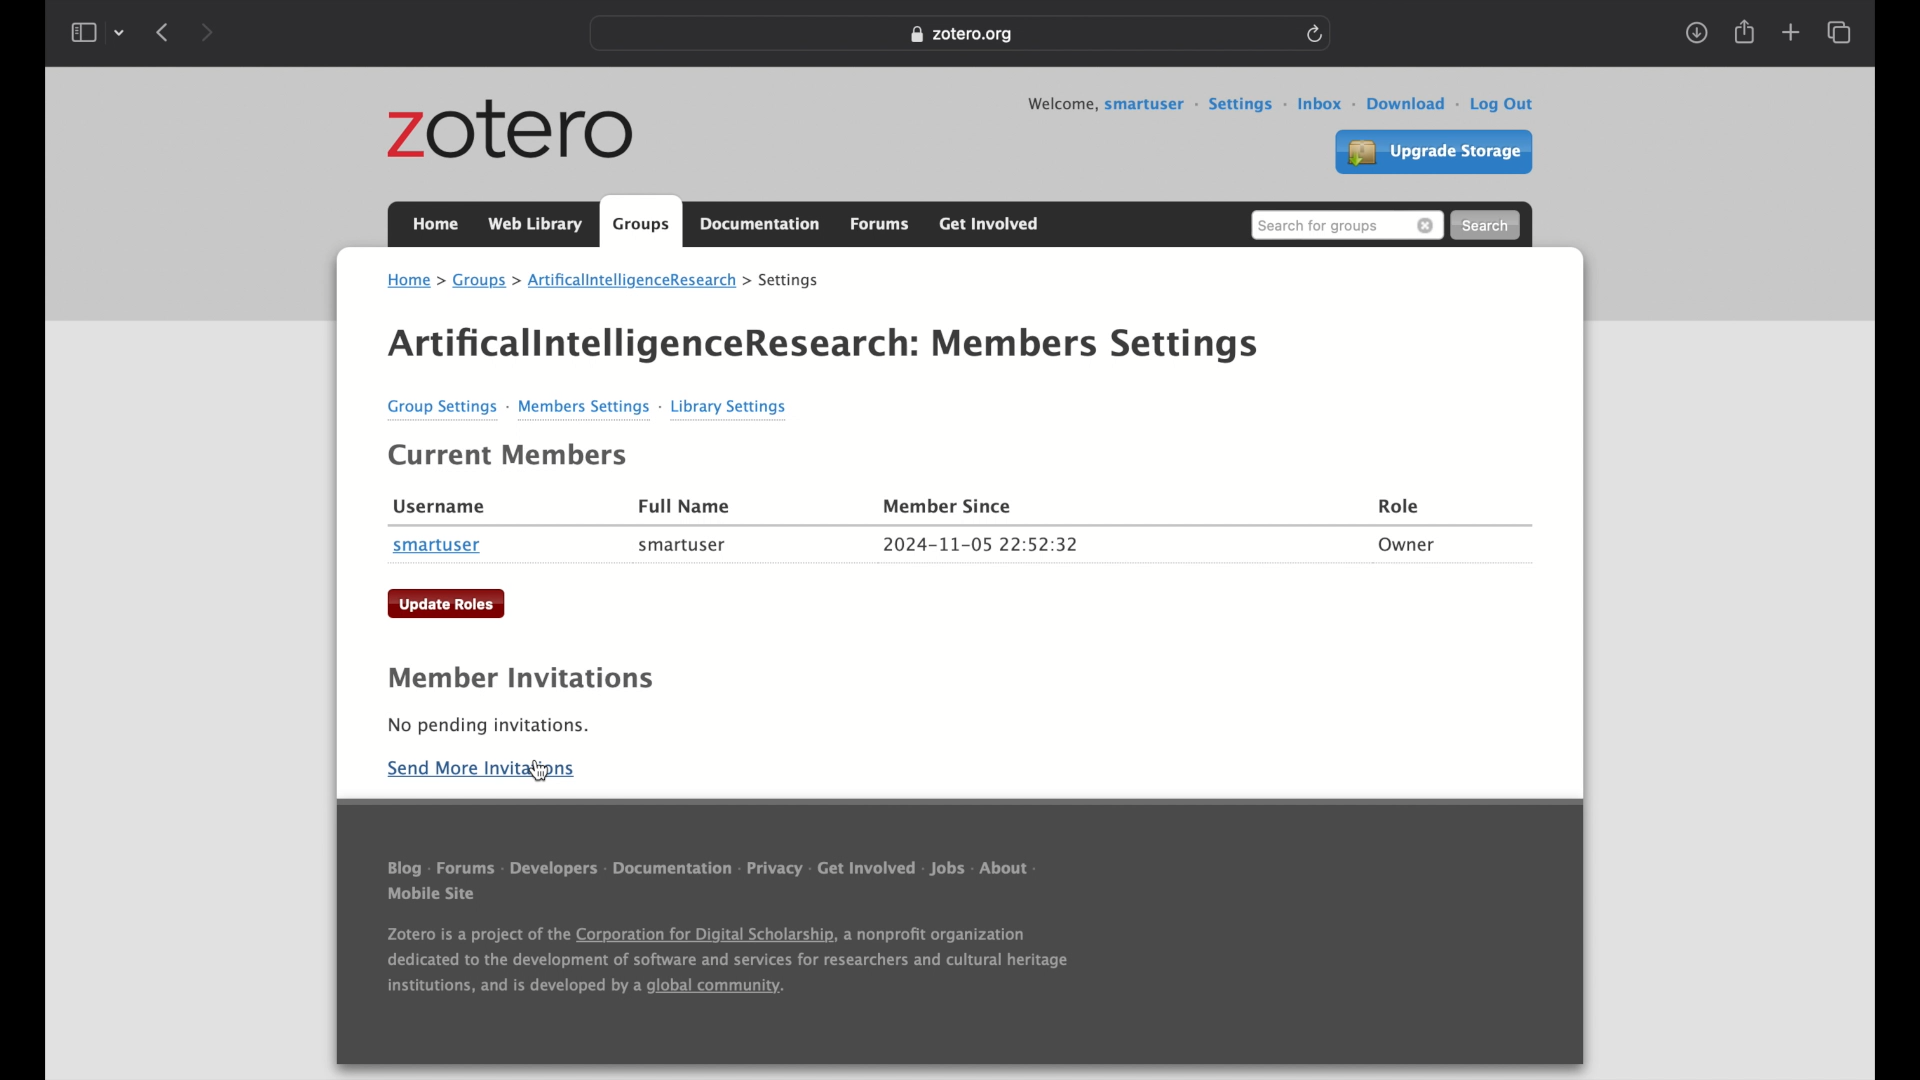 This screenshot has width=1920, height=1080. I want to click on library settings, so click(731, 408).